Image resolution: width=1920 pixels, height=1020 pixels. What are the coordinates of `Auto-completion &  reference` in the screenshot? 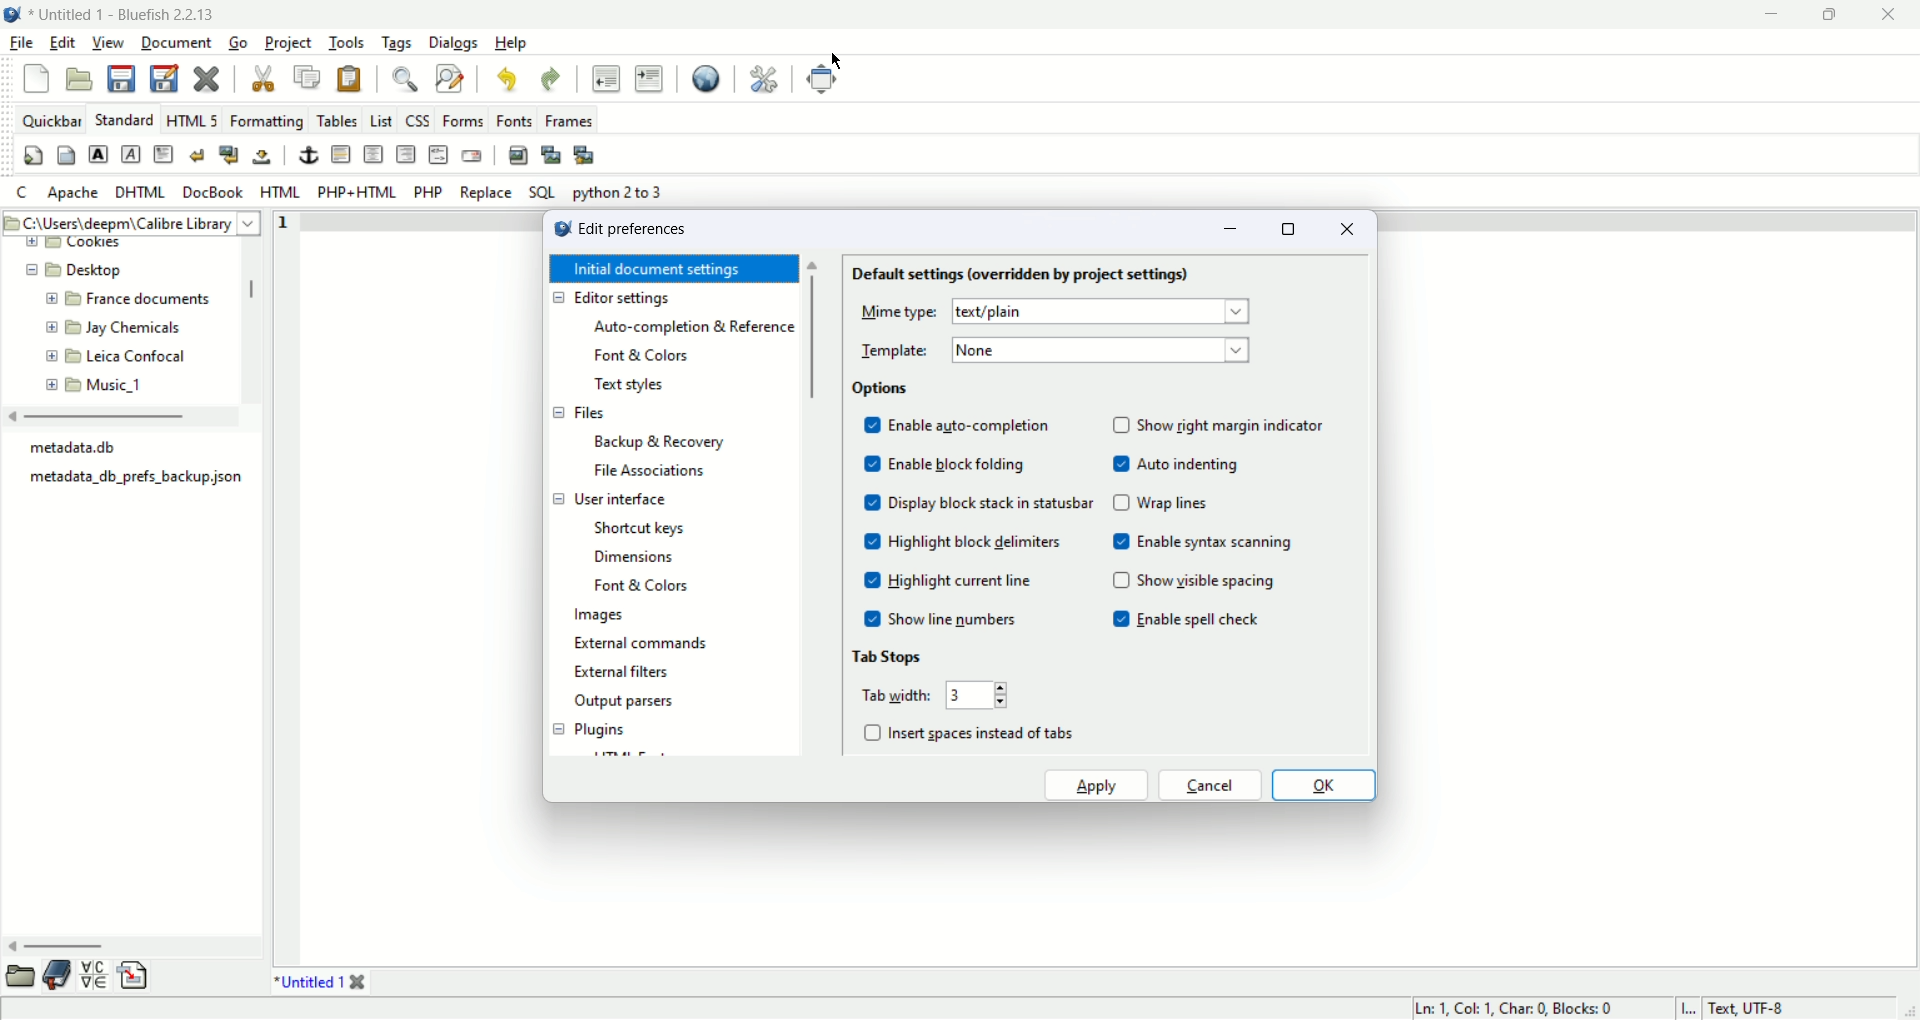 It's located at (685, 324).